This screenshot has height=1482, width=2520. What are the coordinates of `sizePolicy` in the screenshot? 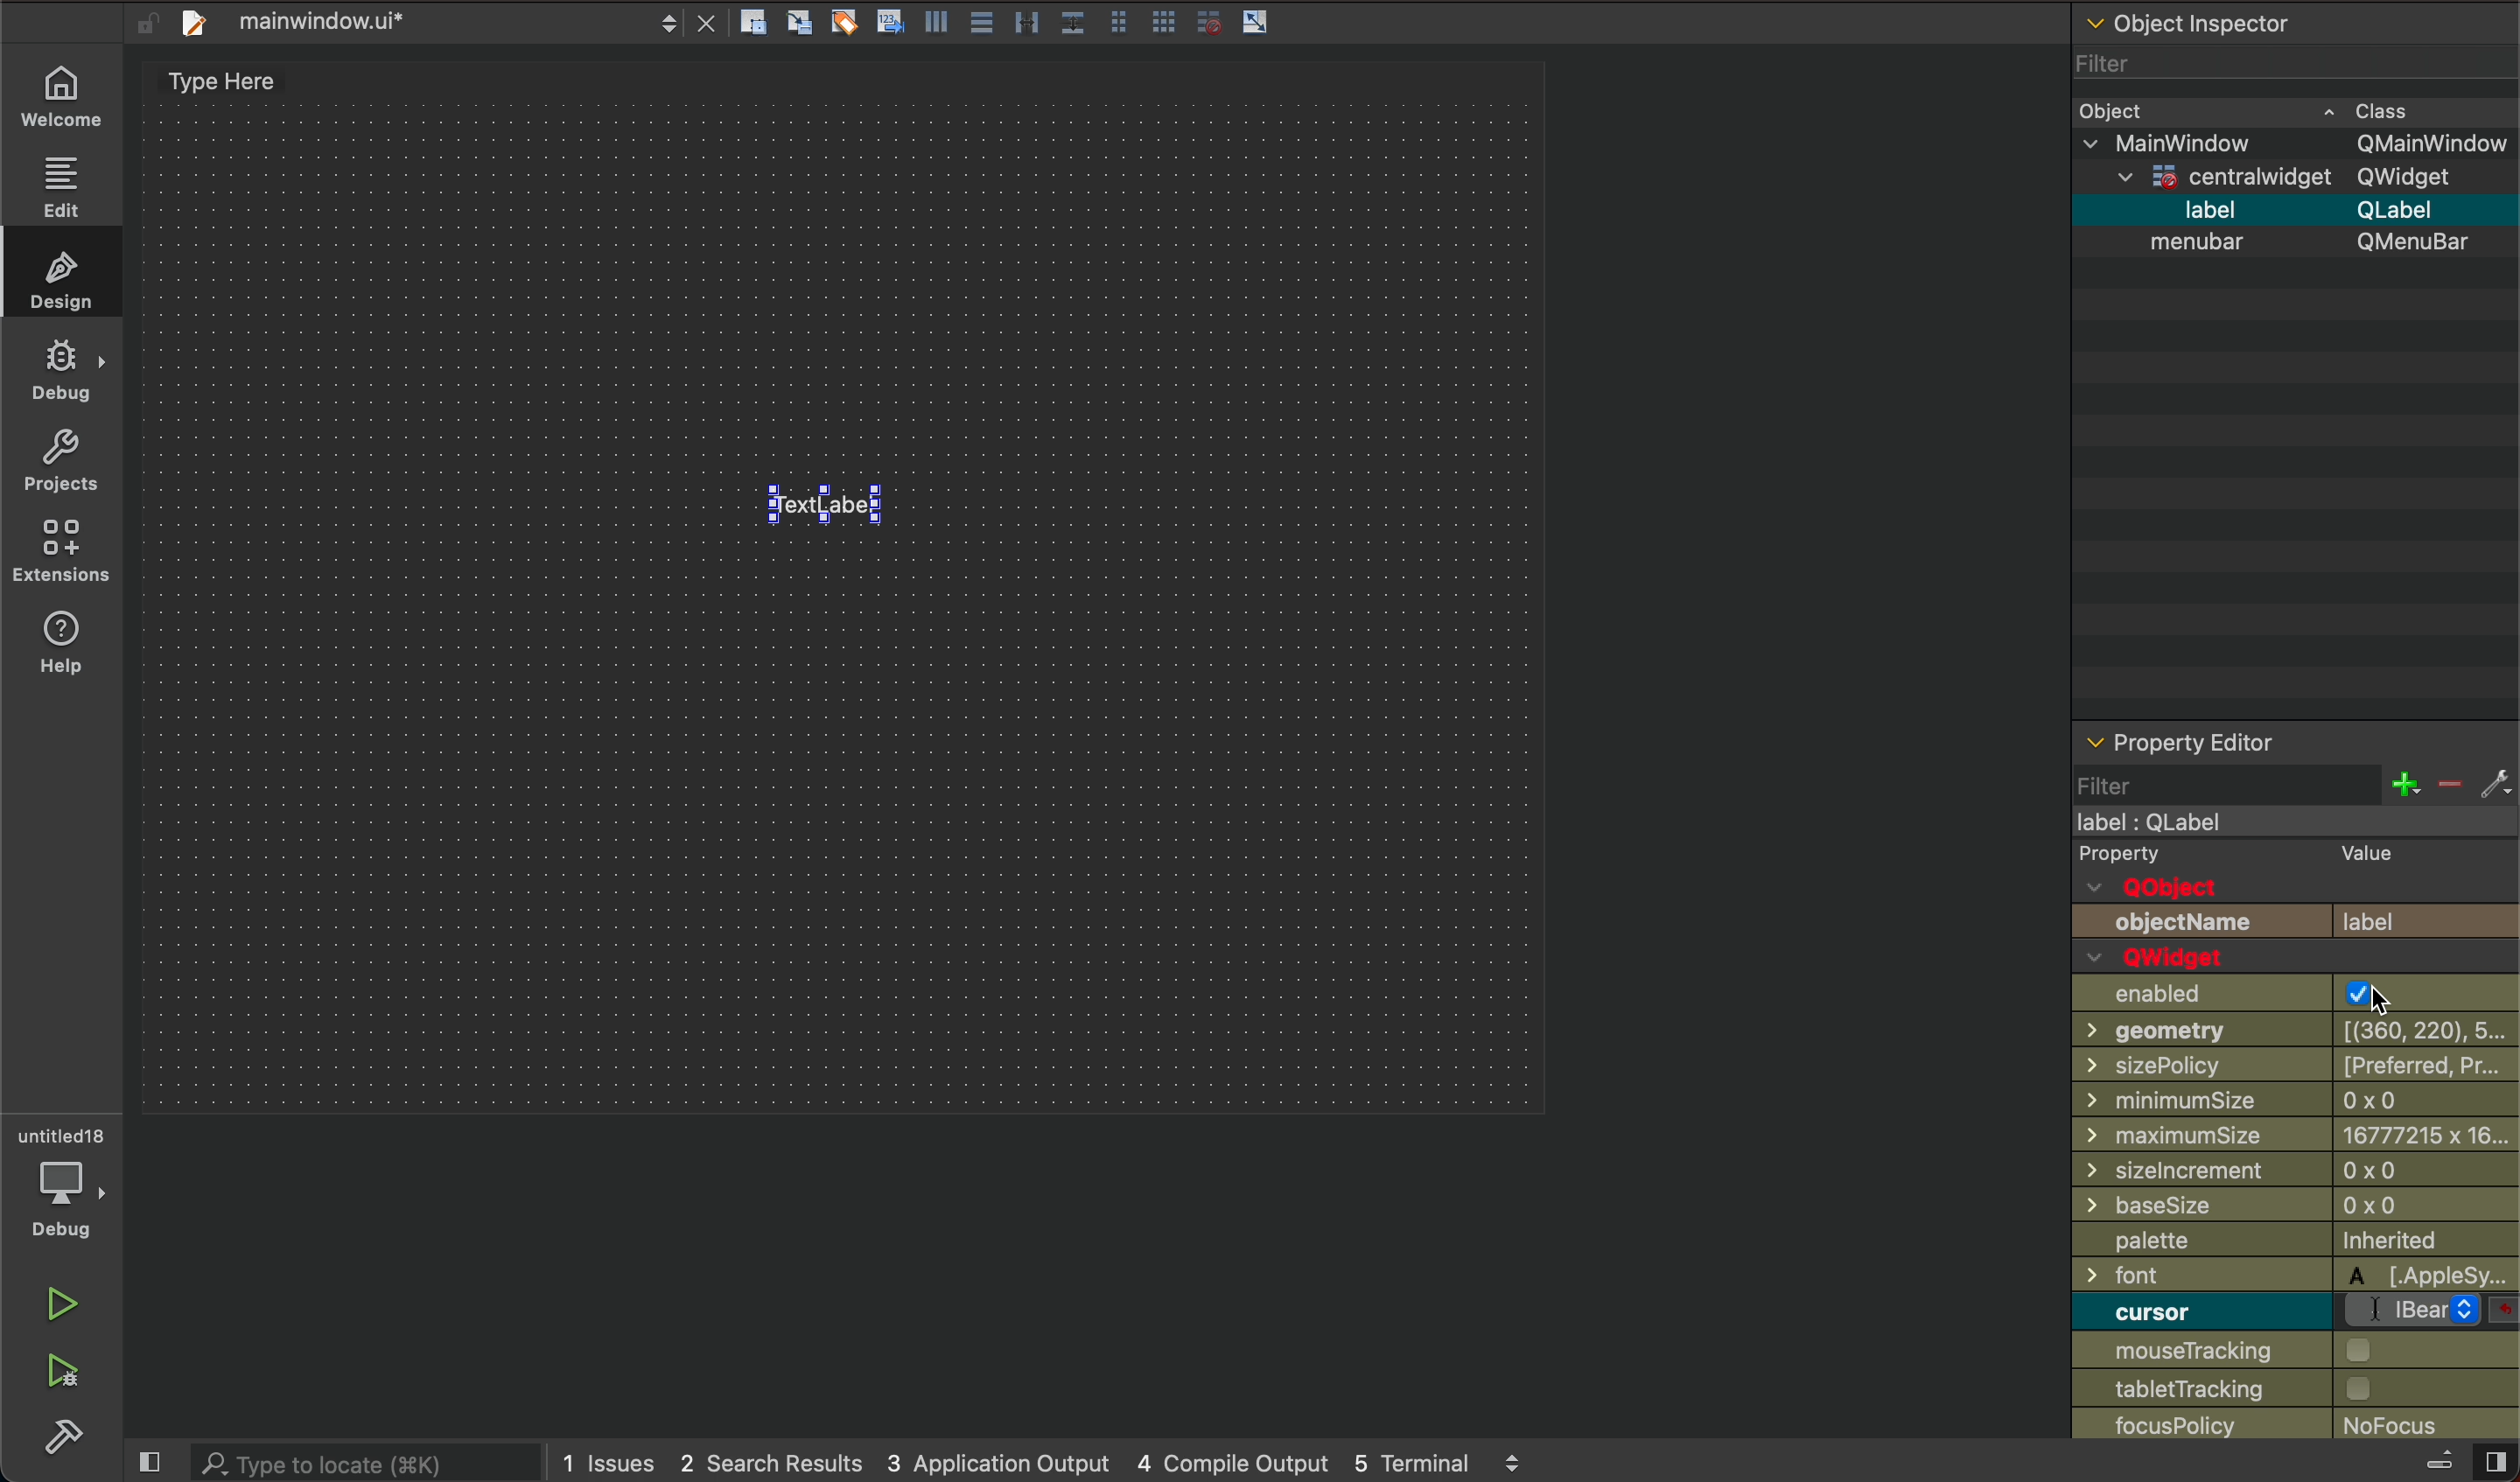 It's located at (2192, 1065).